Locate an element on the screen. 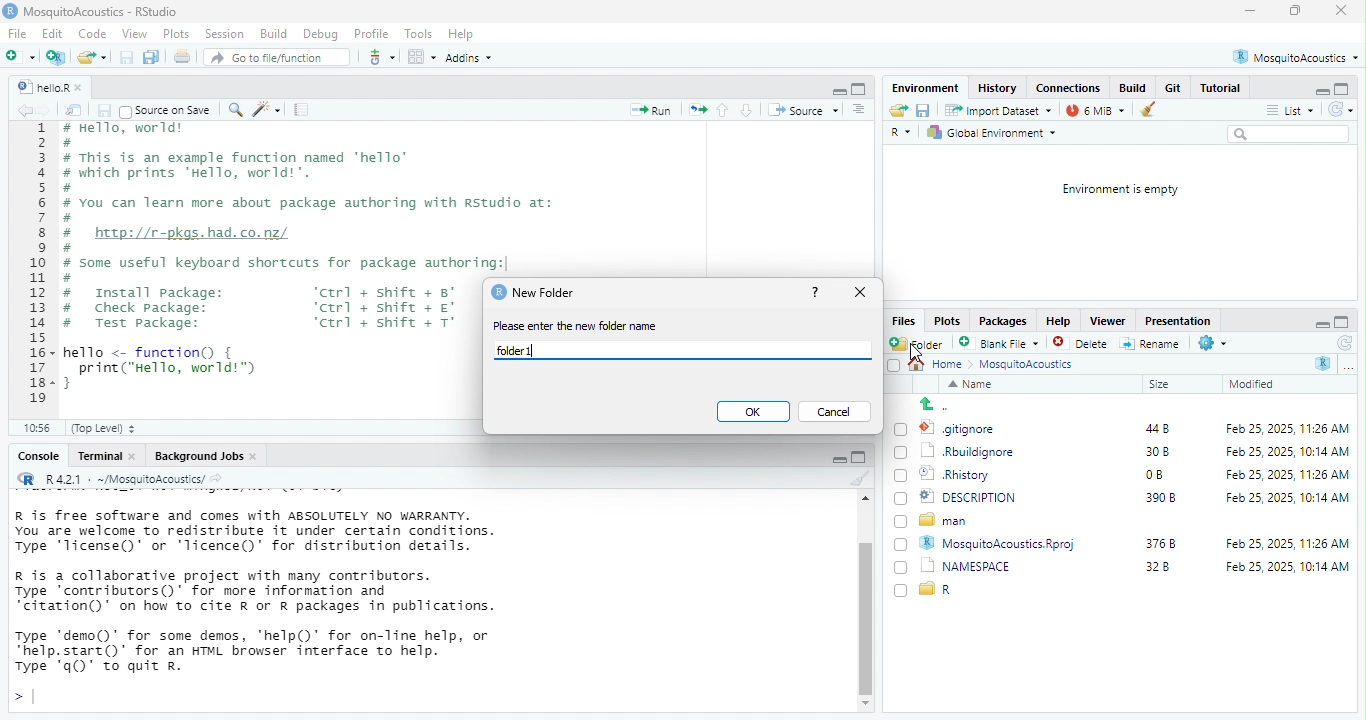 The image size is (1366, 720). Feb 25, 2025, 11:26 AM is located at coordinates (1278, 473).